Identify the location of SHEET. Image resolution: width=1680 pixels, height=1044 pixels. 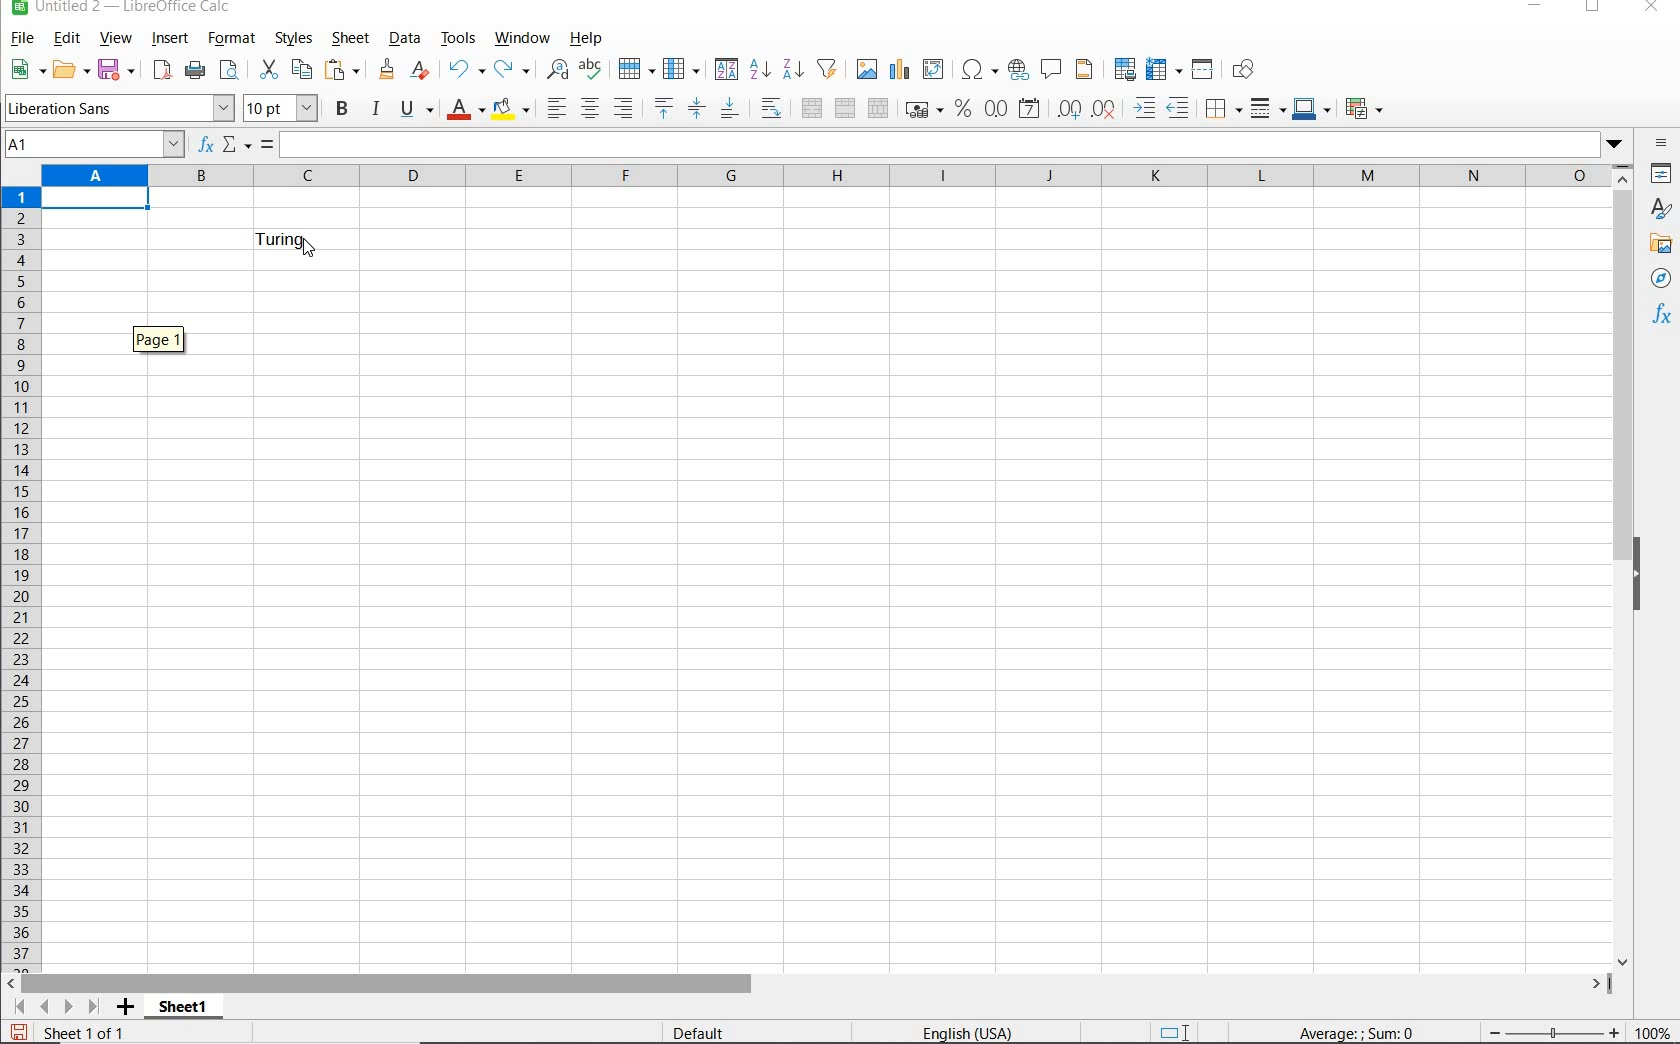
(352, 40).